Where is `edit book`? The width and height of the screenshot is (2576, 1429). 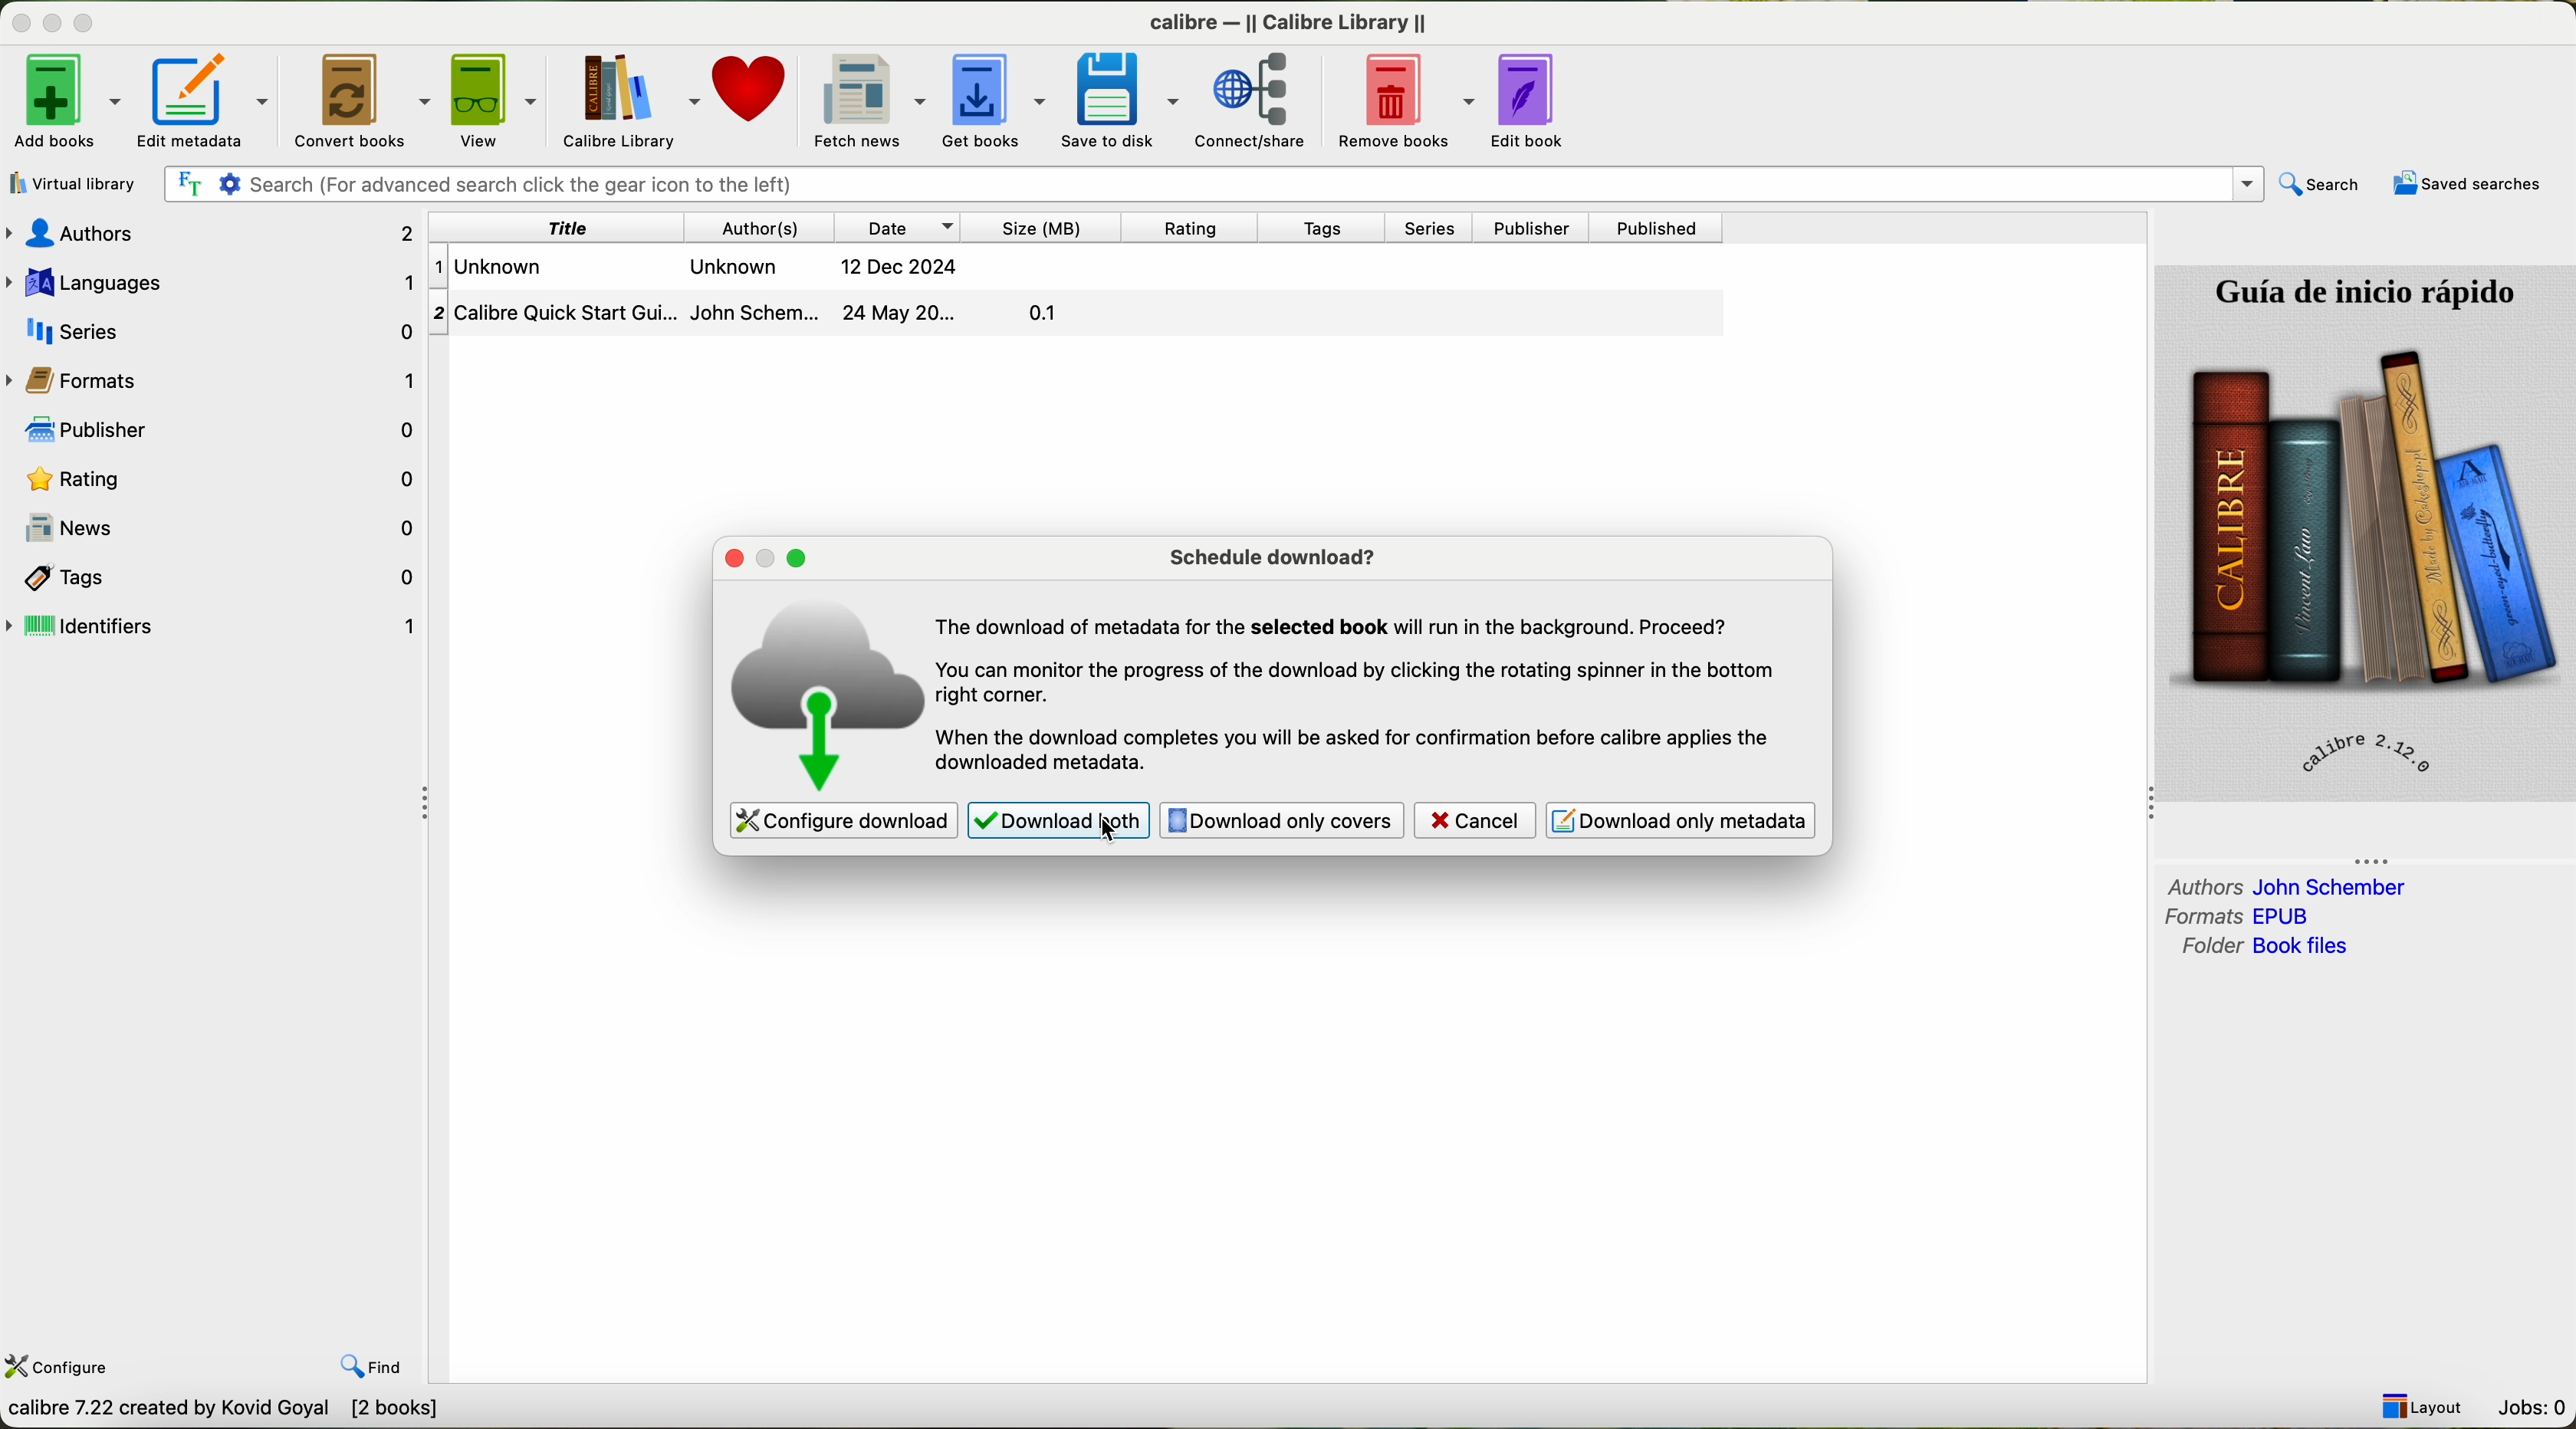 edit book is located at coordinates (1536, 100).